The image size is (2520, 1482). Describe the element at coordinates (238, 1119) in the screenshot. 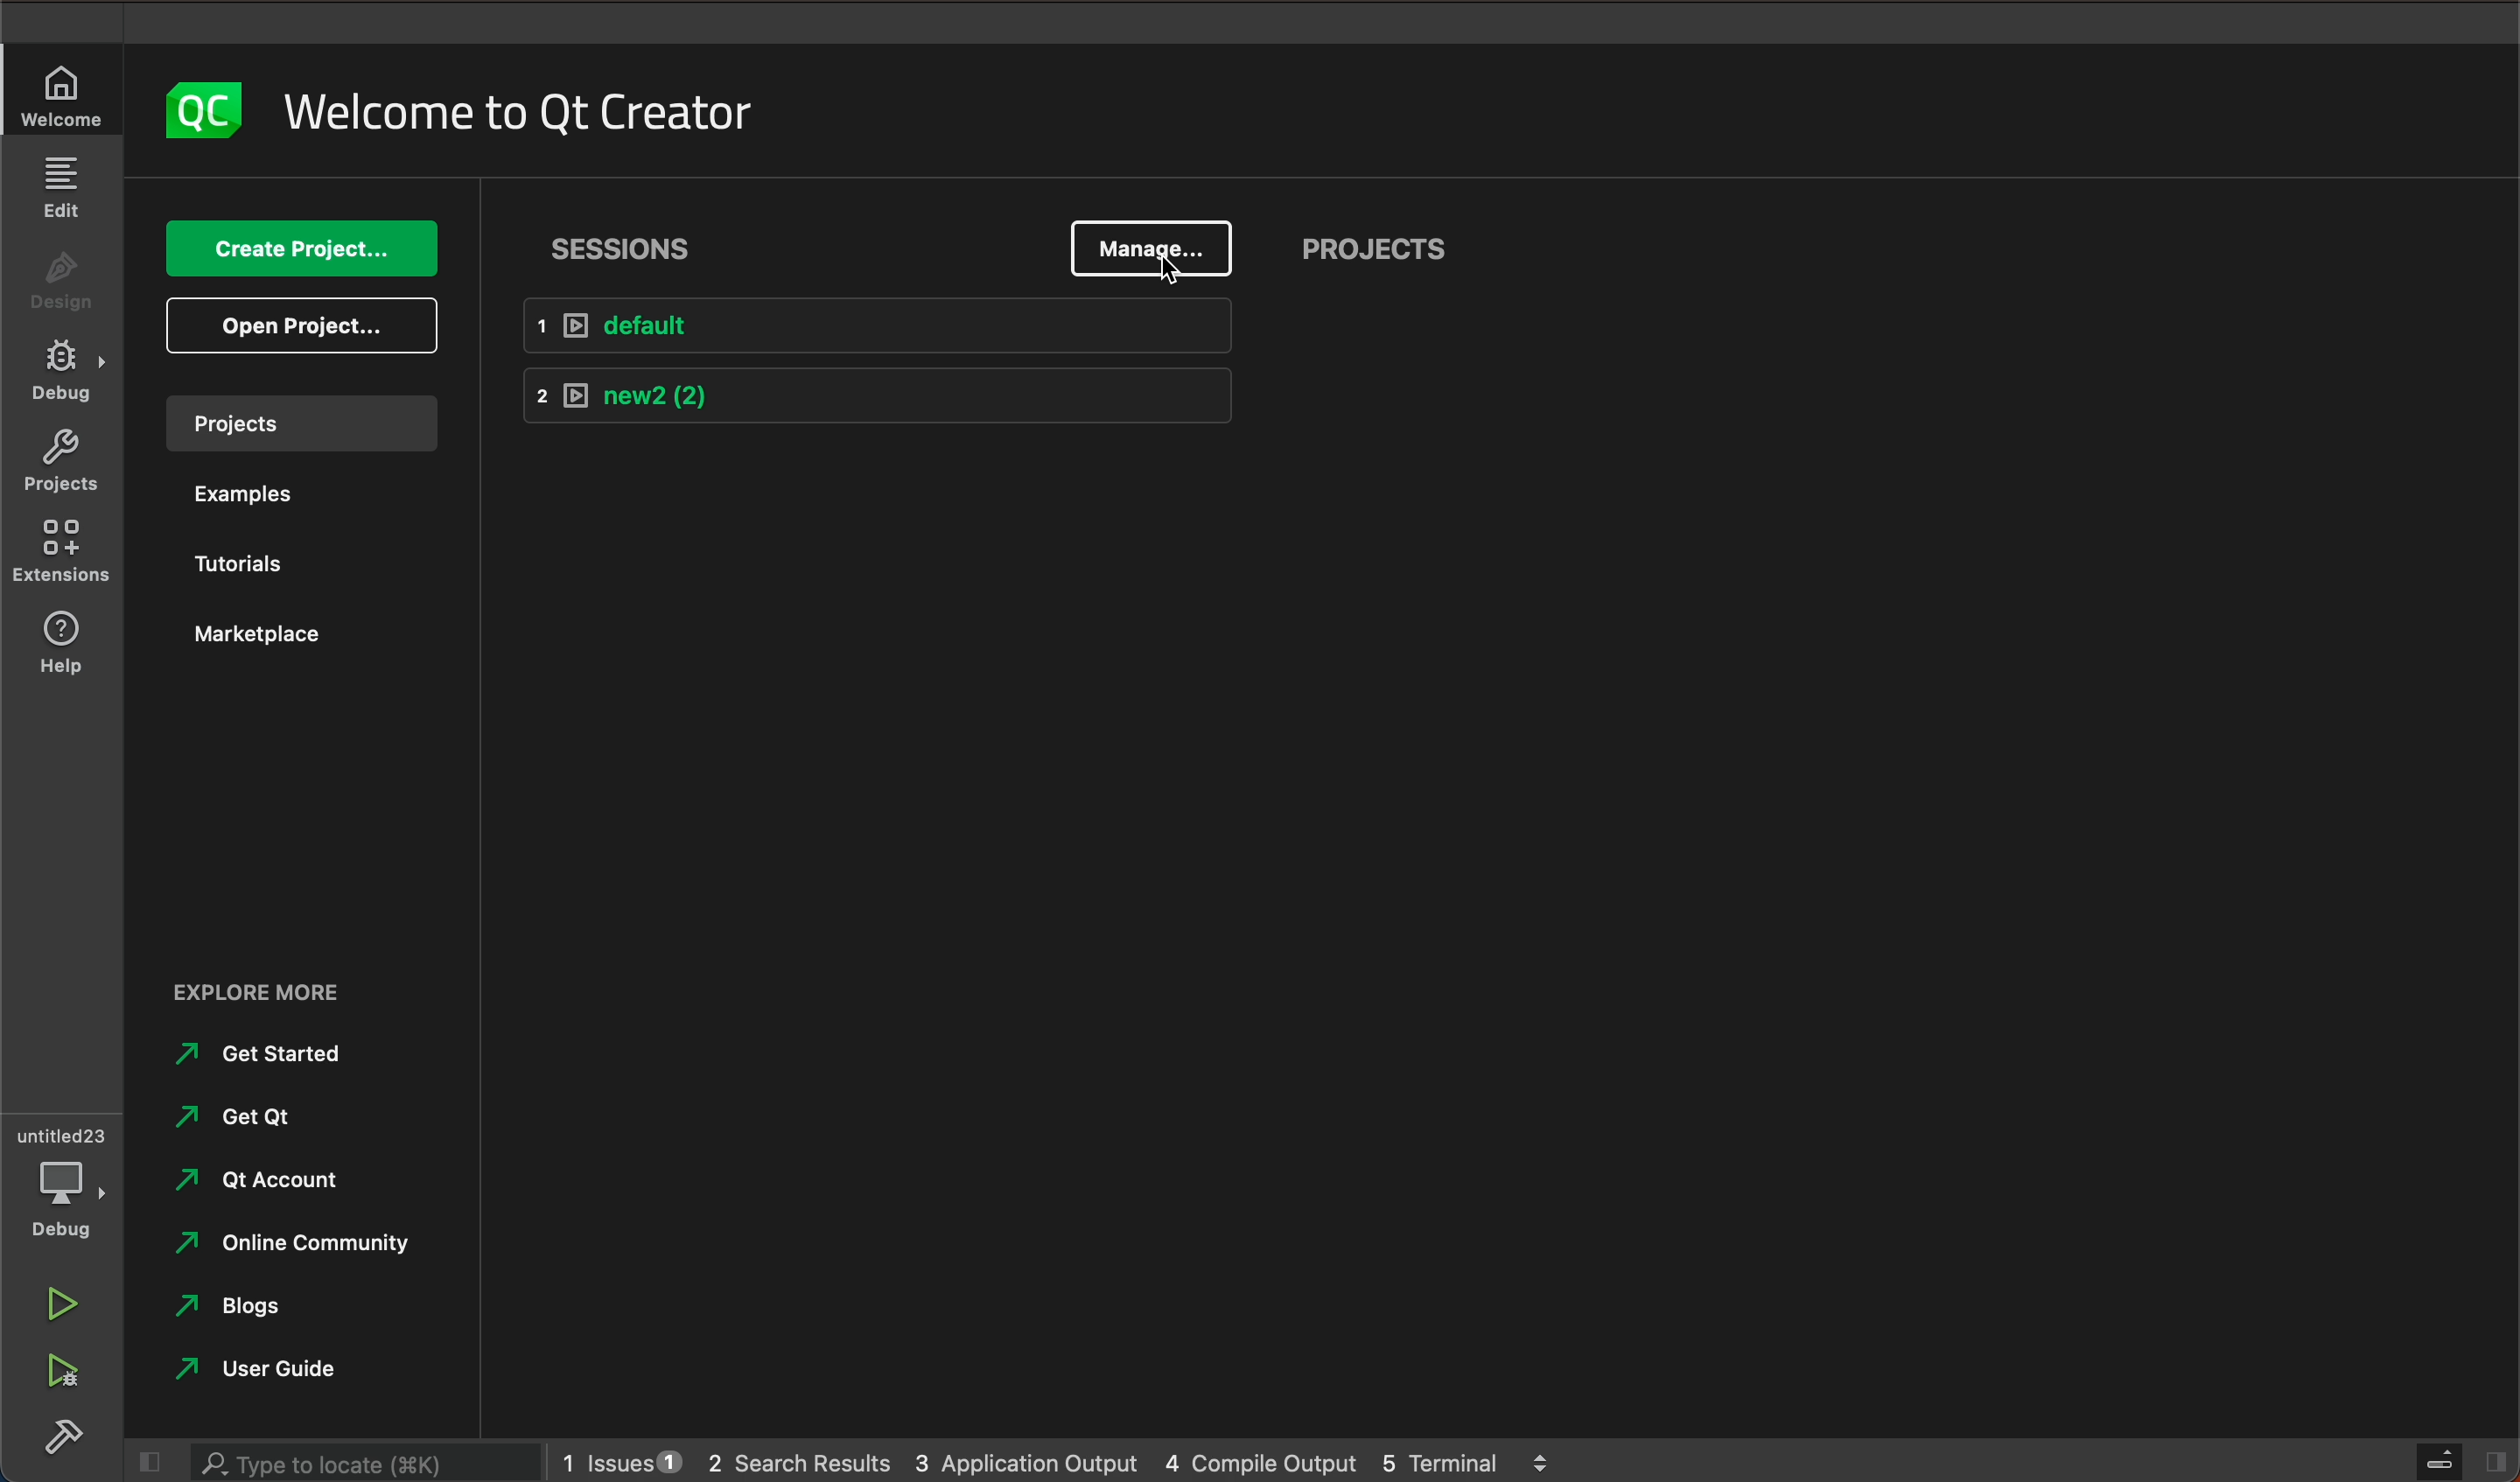

I see `get qt` at that location.